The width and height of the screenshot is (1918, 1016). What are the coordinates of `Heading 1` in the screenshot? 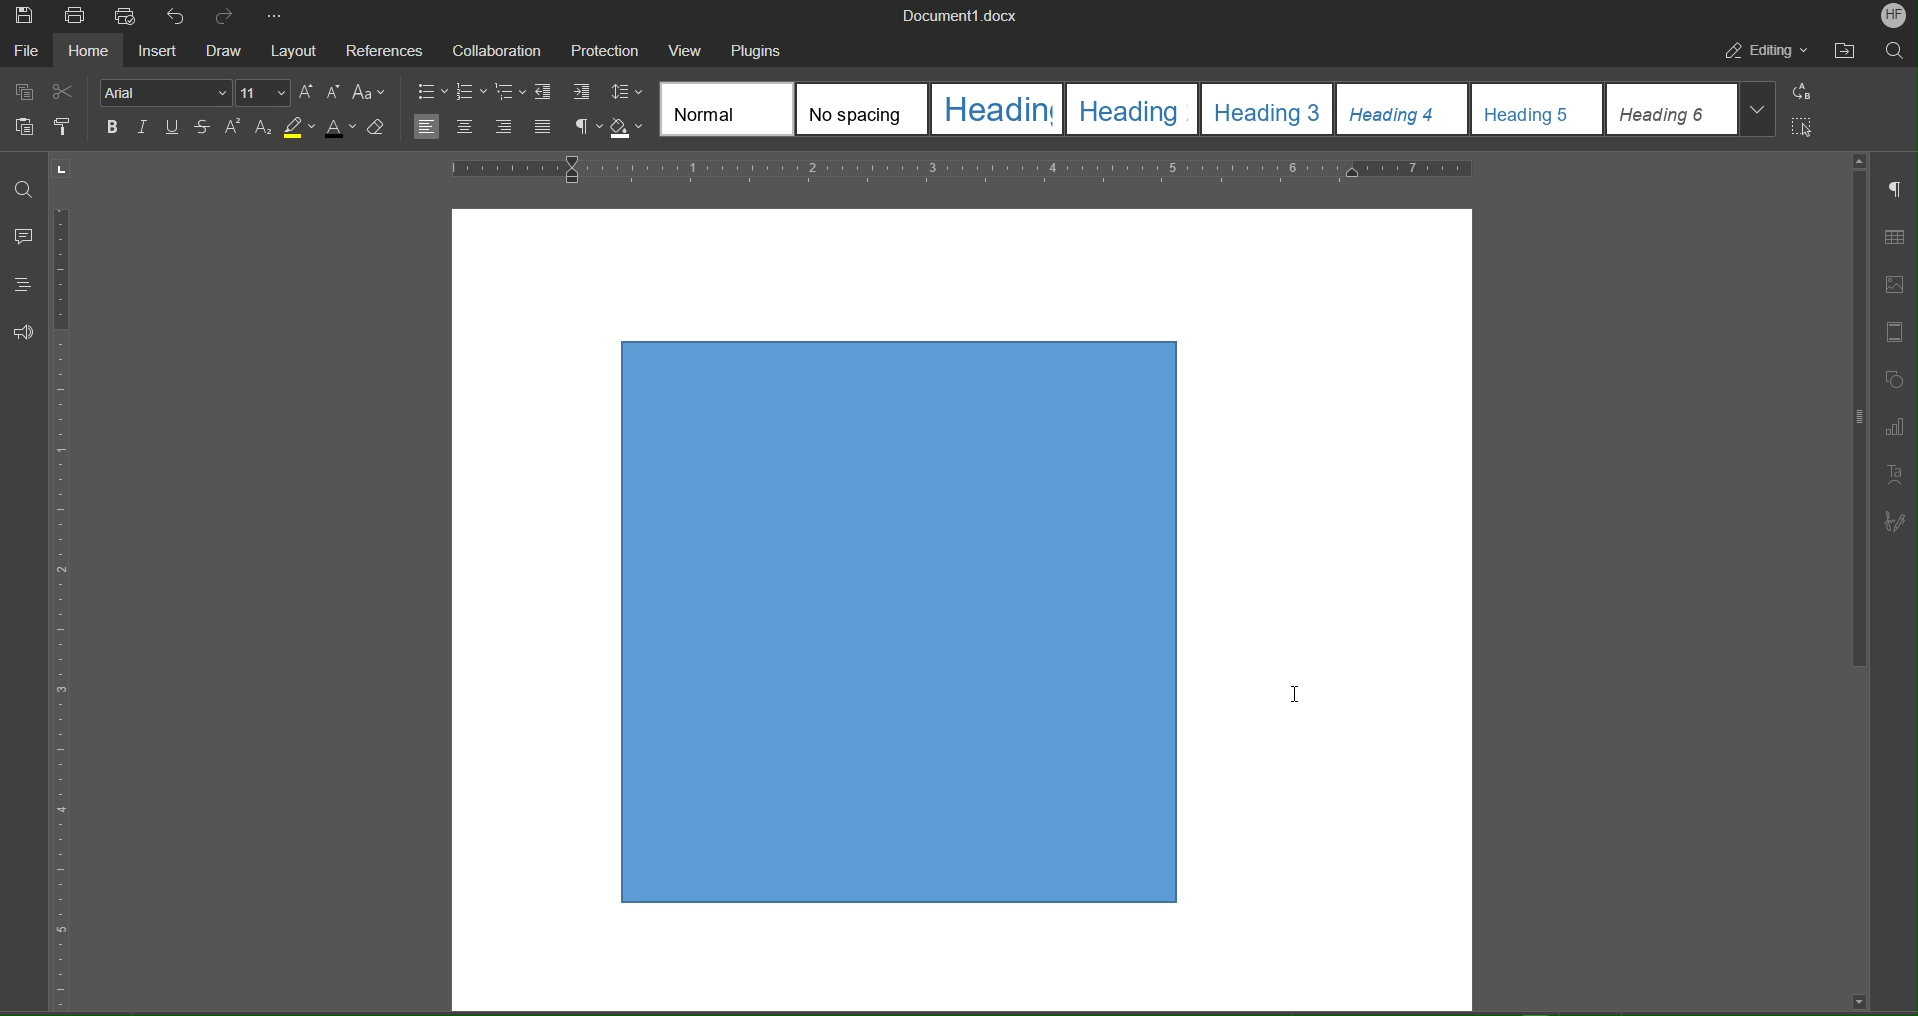 It's located at (996, 107).